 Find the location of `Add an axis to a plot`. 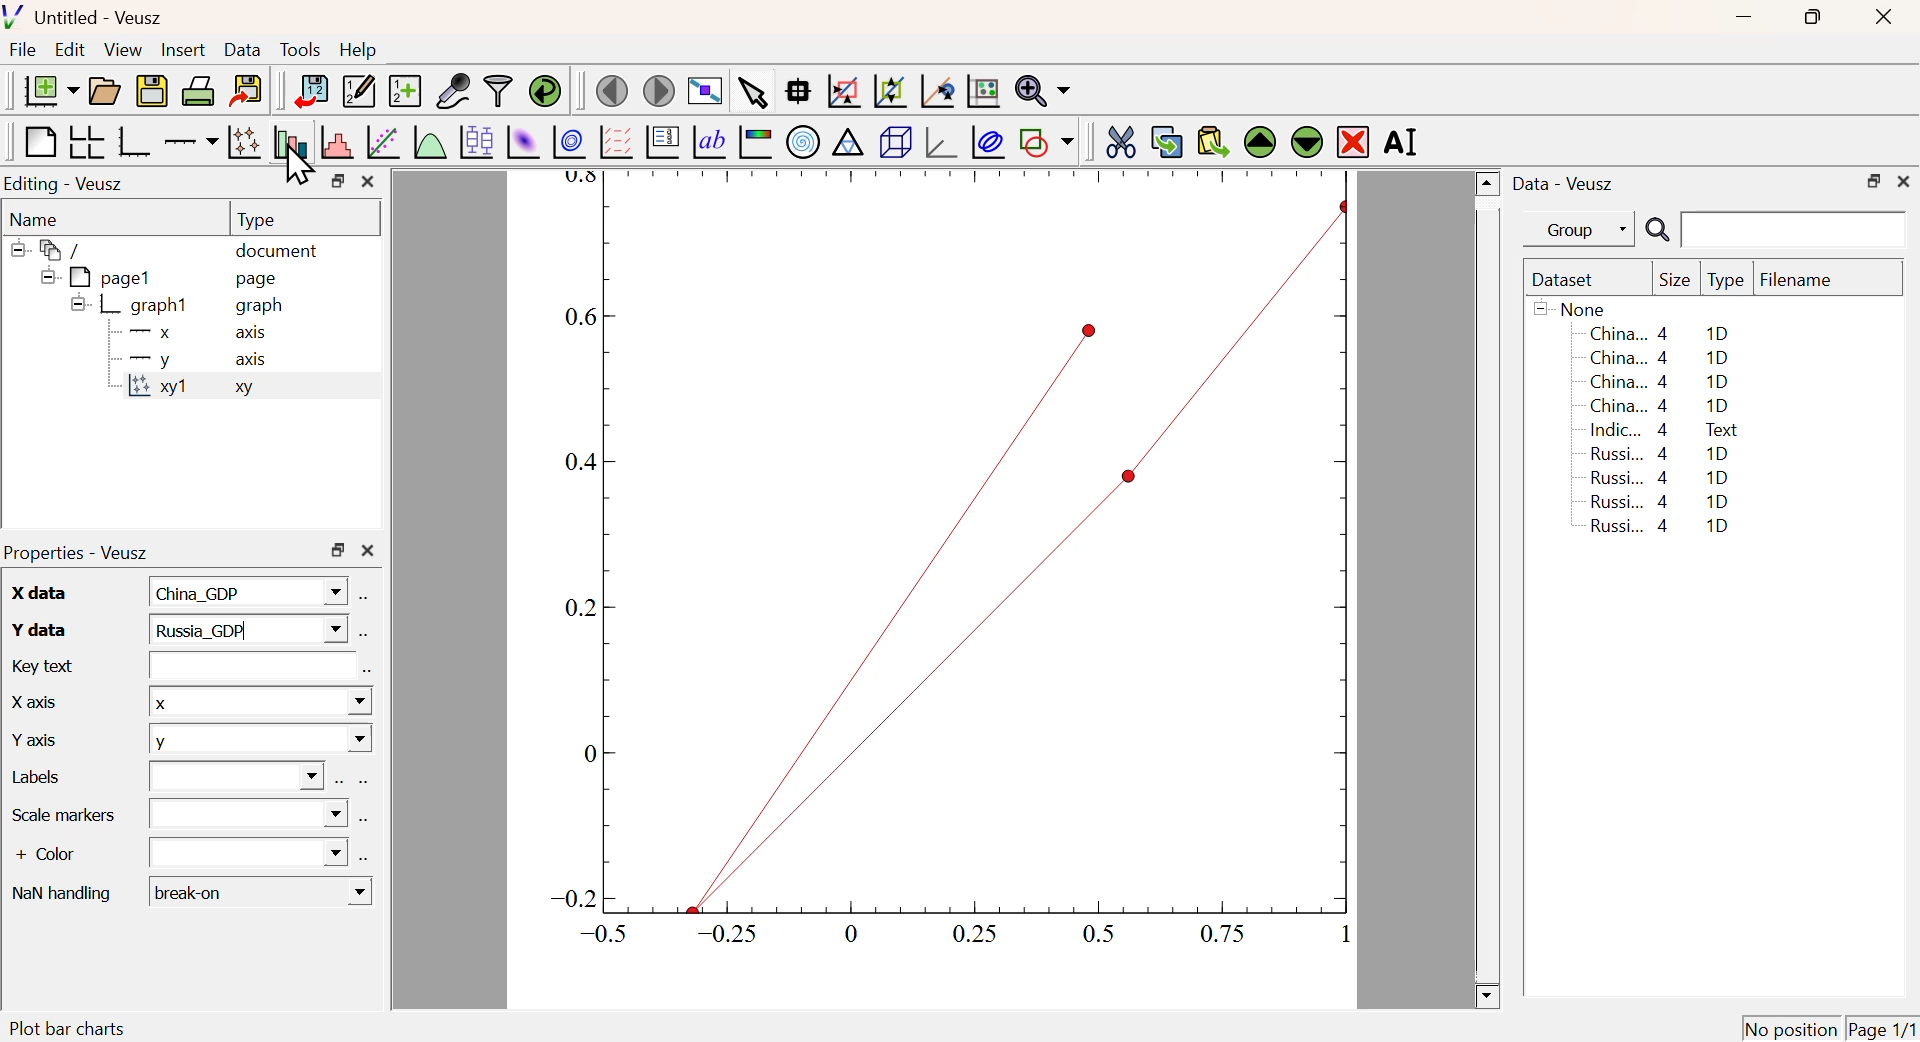

Add an axis to a plot is located at coordinates (190, 144).